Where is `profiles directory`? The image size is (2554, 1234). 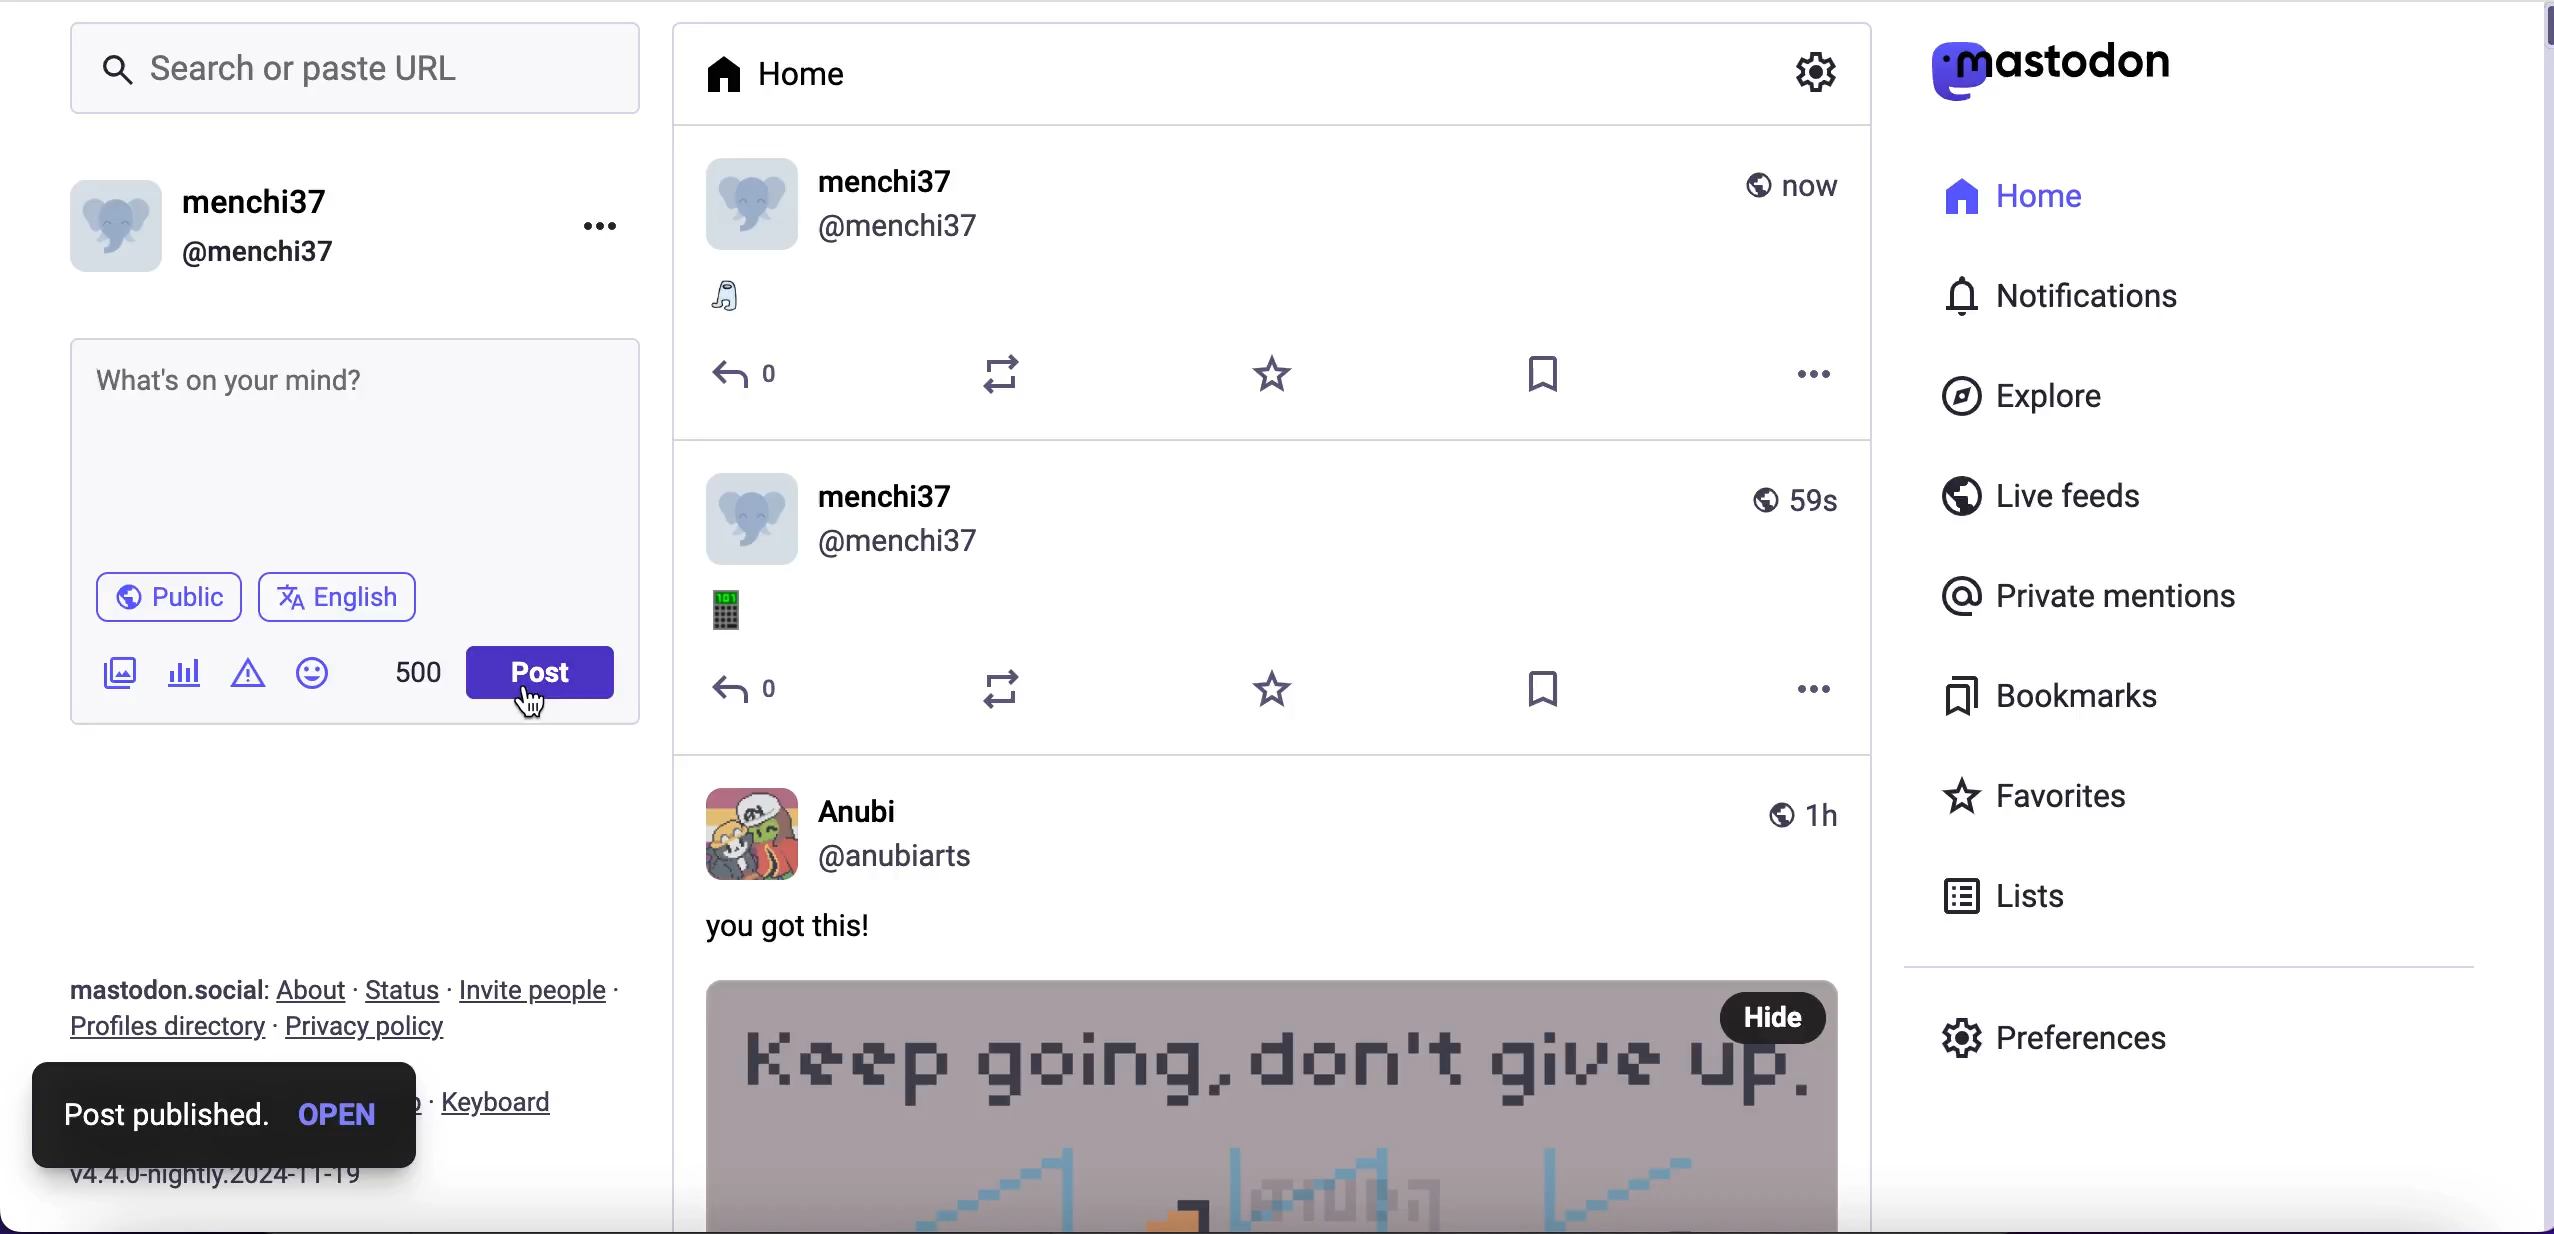 profiles directory is located at coordinates (164, 1032).